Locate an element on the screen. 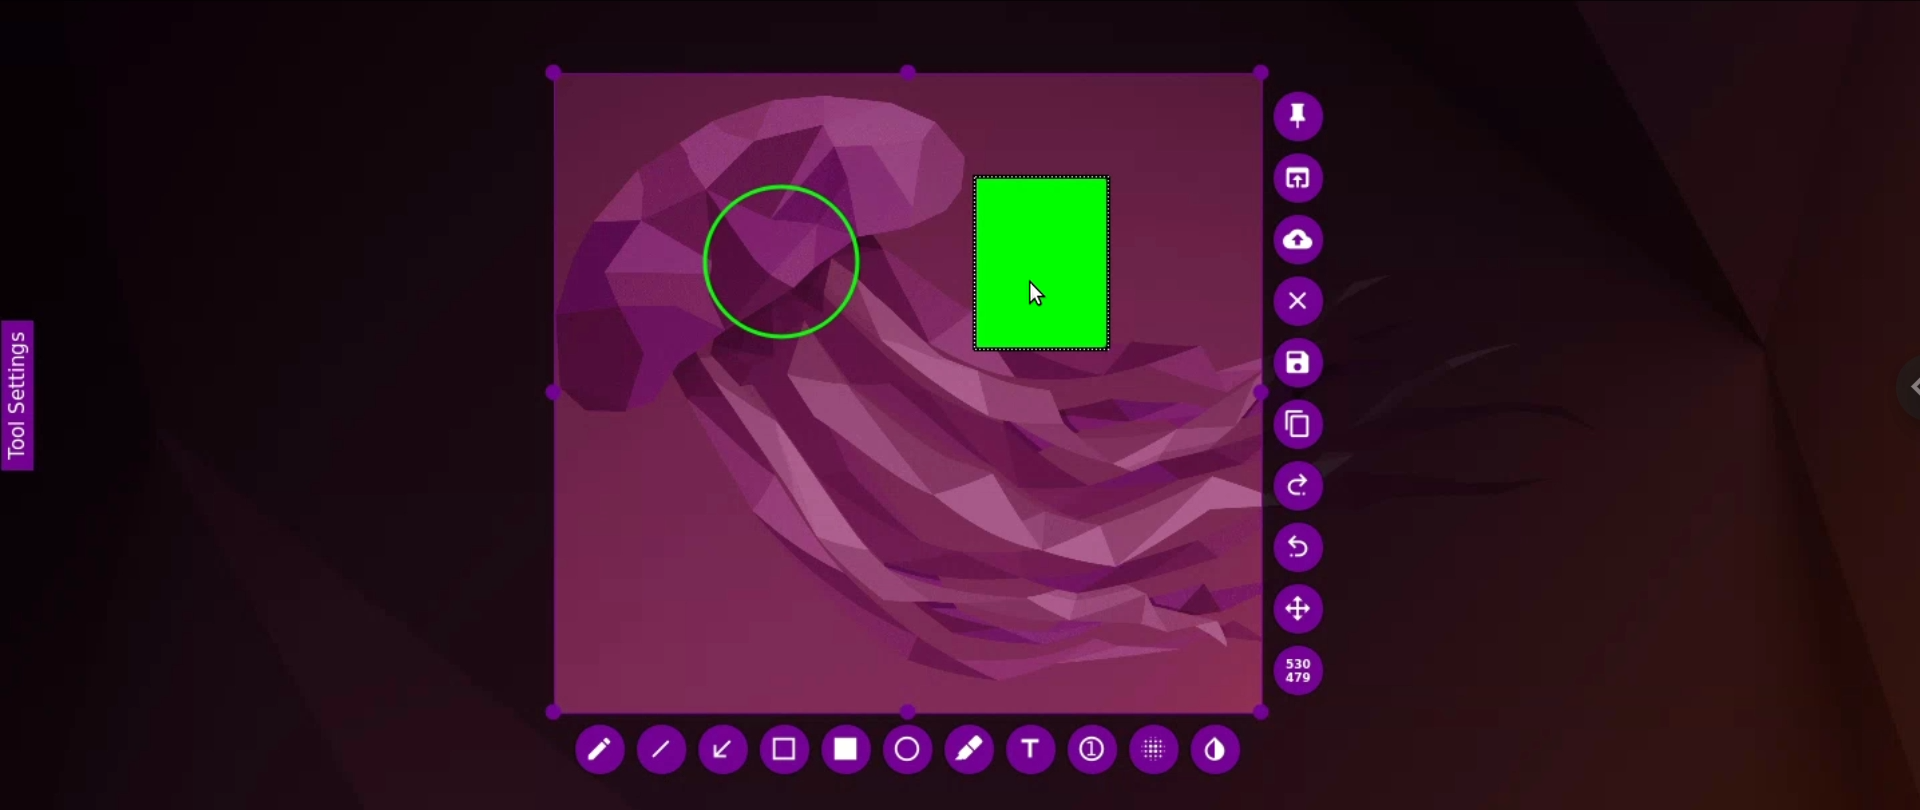  leave image is located at coordinates (1302, 303).